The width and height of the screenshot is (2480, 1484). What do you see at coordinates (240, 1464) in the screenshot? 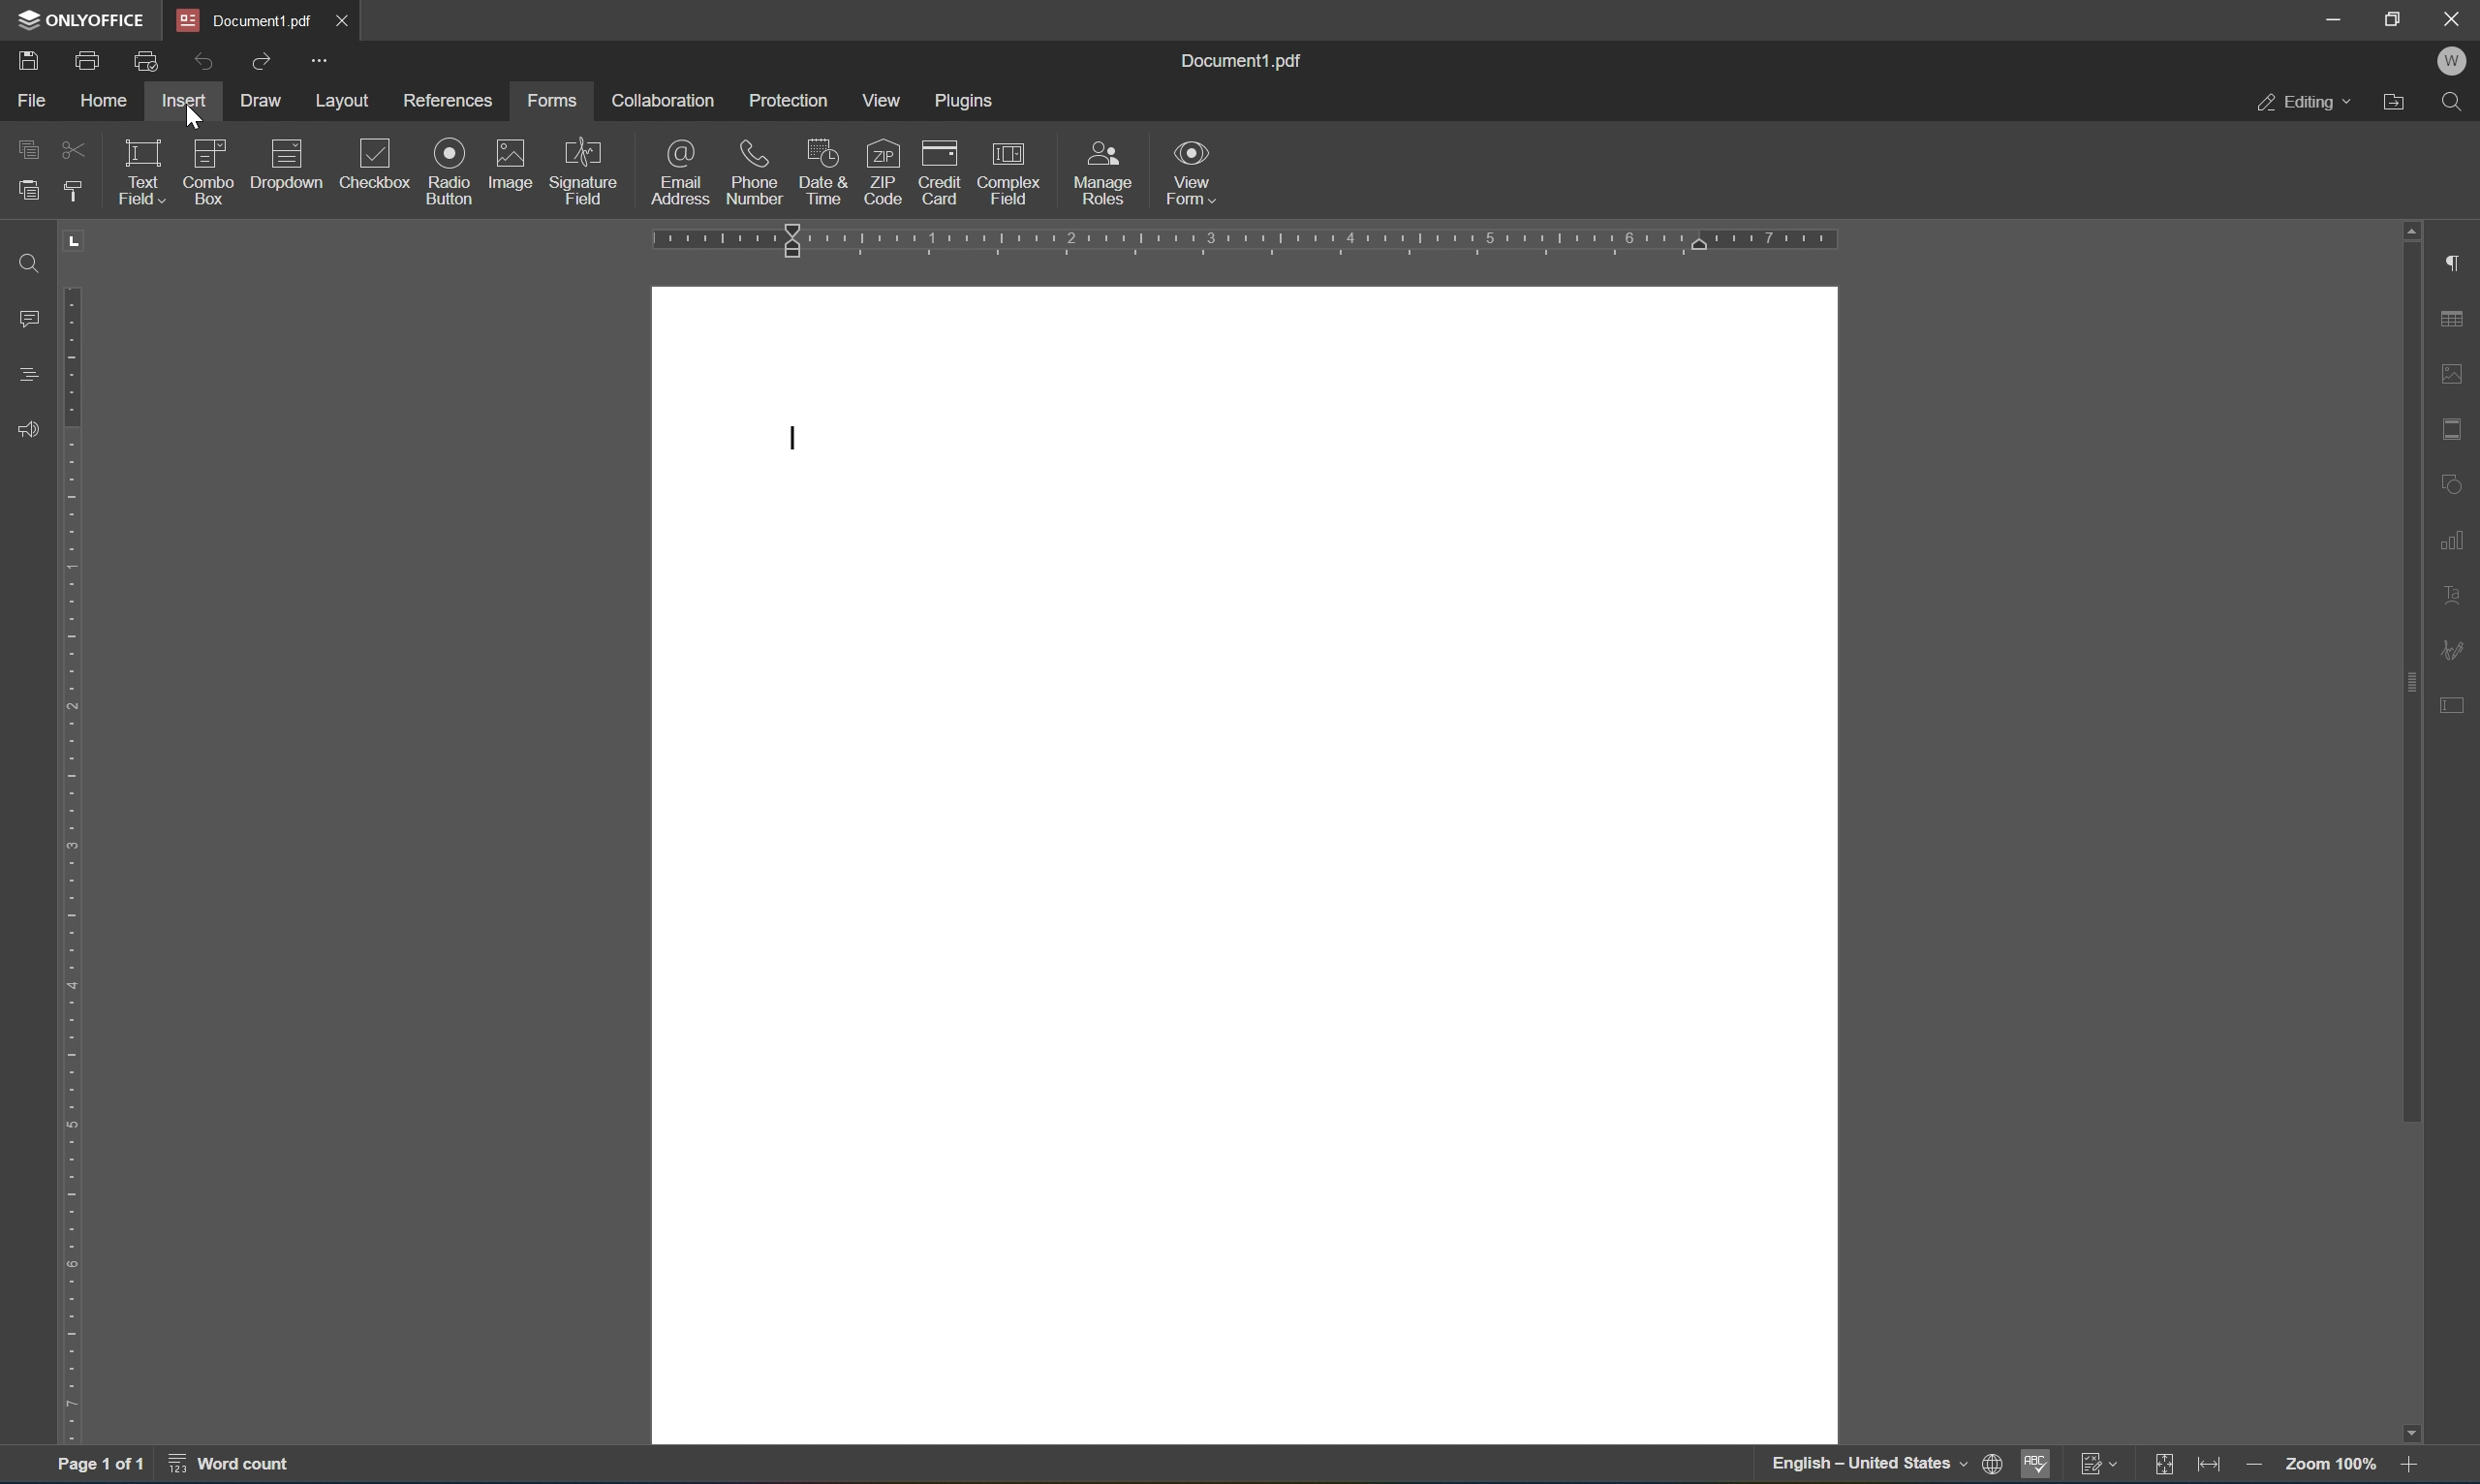
I see `word count` at bounding box center [240, 1464].